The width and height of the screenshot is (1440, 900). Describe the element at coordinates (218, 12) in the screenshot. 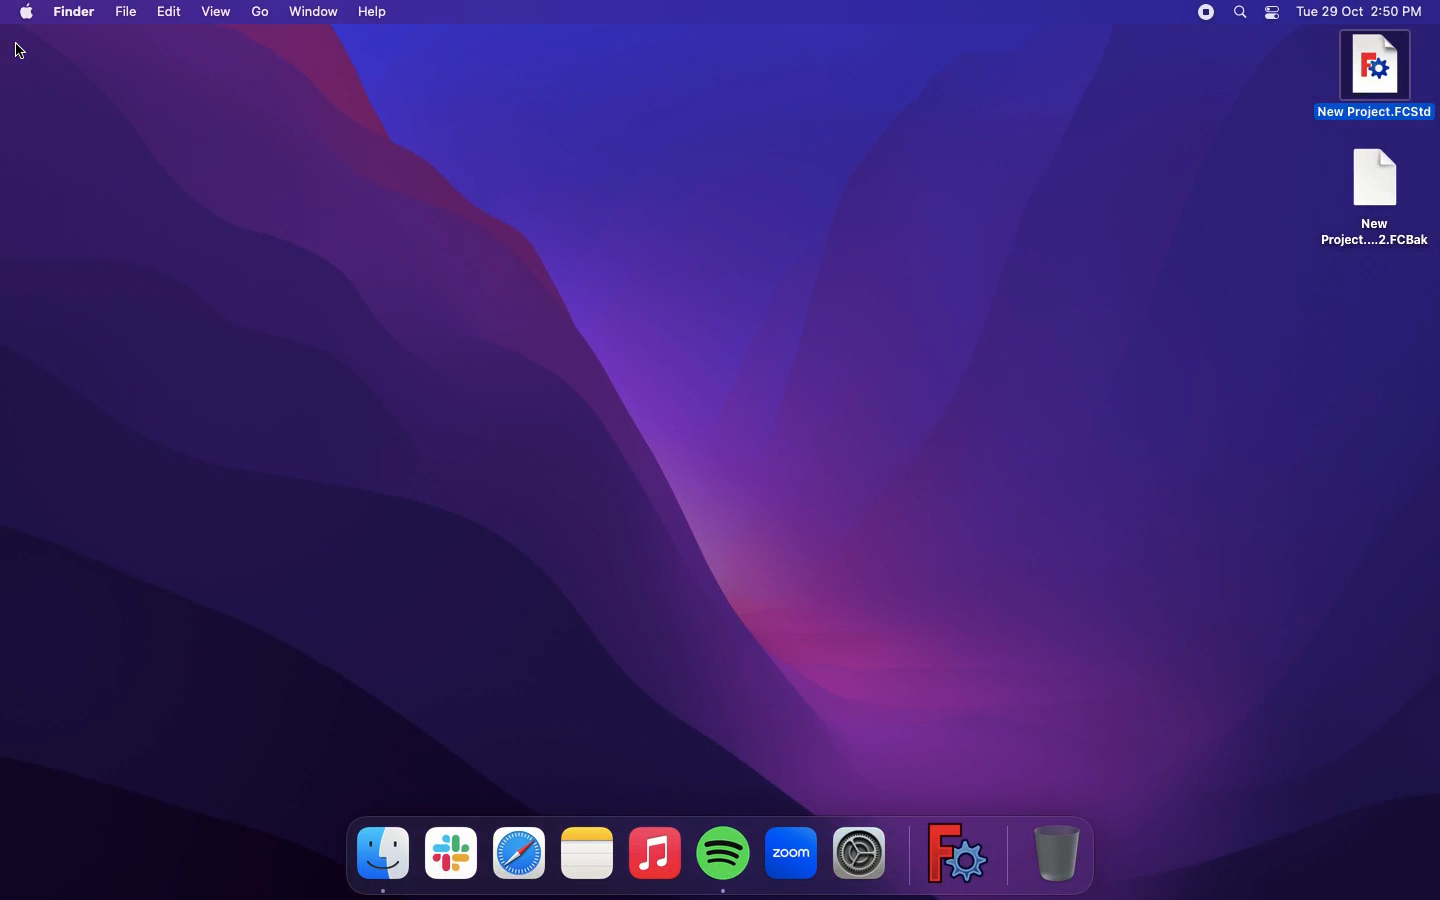

I see `View` at that location.